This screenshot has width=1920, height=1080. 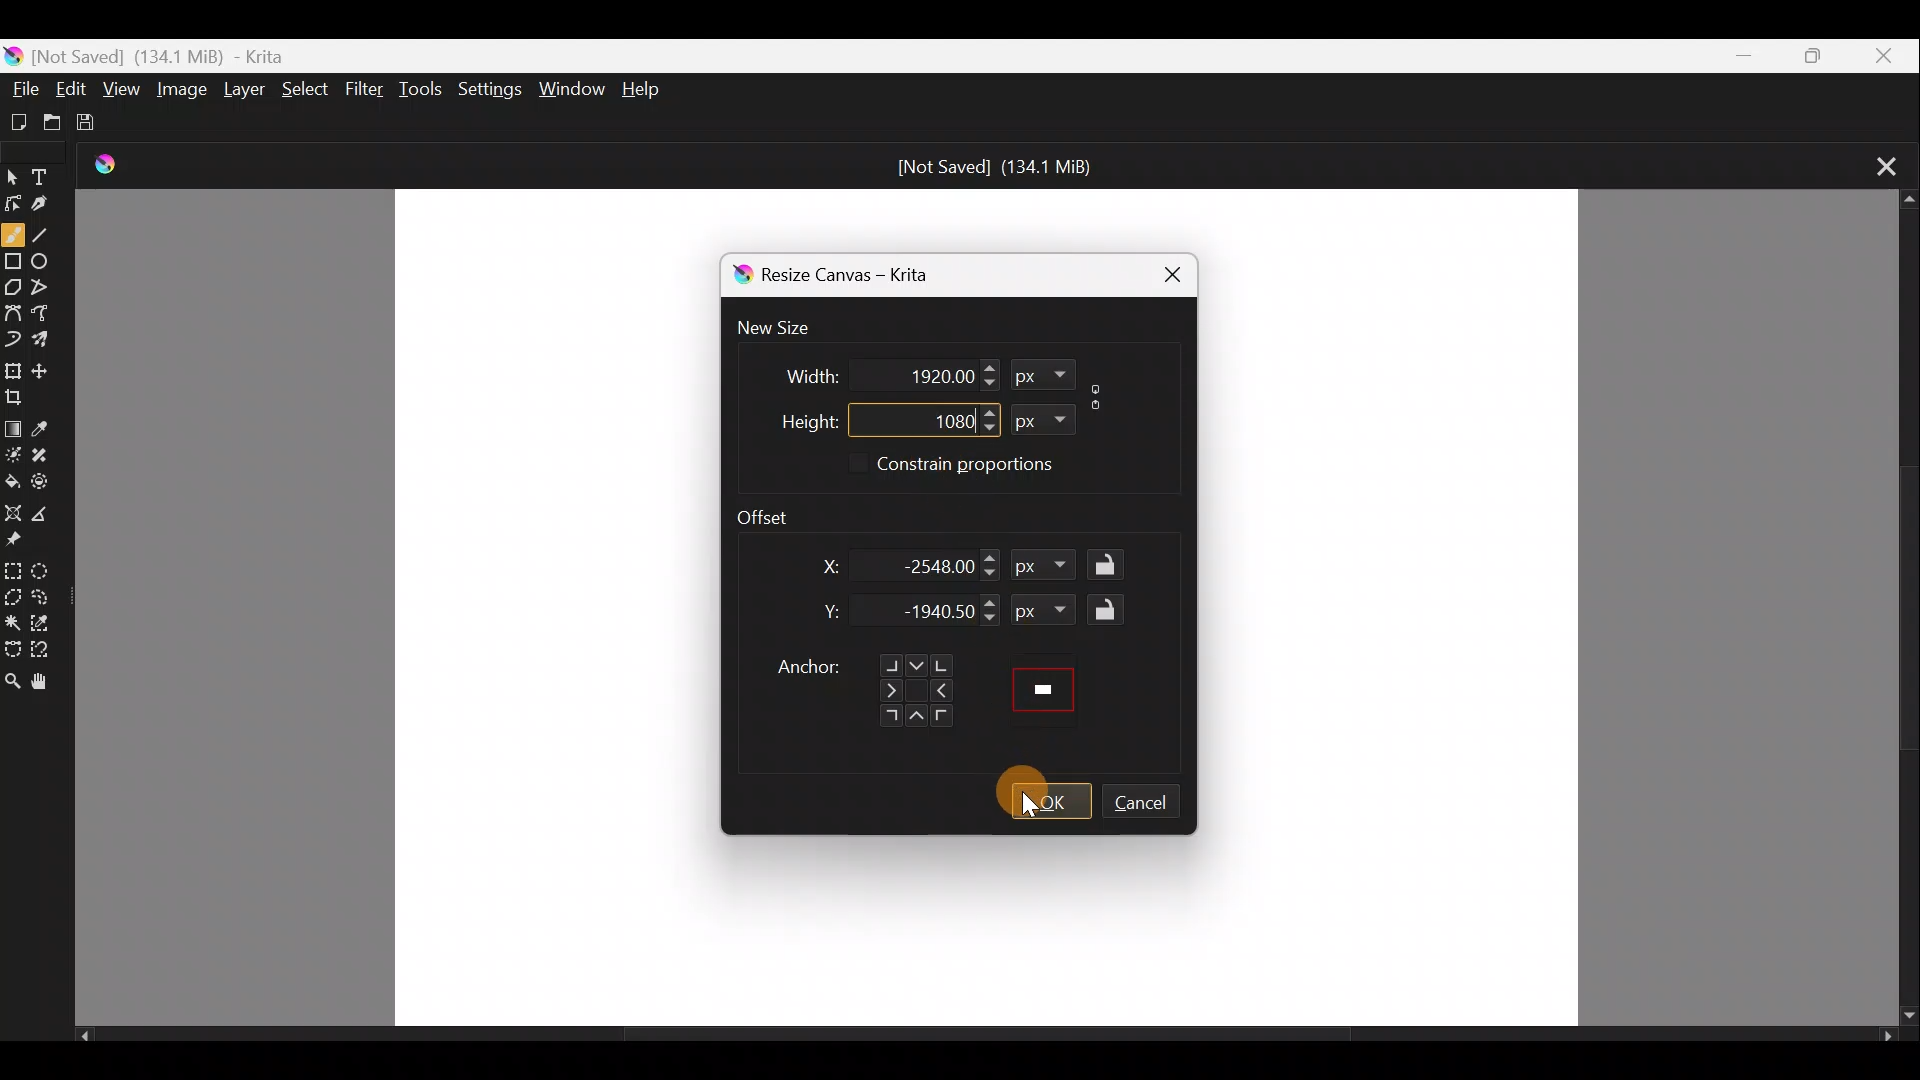 What do you see at coordinates (52, 170) in the screenshot?
I see `Text tool` at bounding box center [52, 170].